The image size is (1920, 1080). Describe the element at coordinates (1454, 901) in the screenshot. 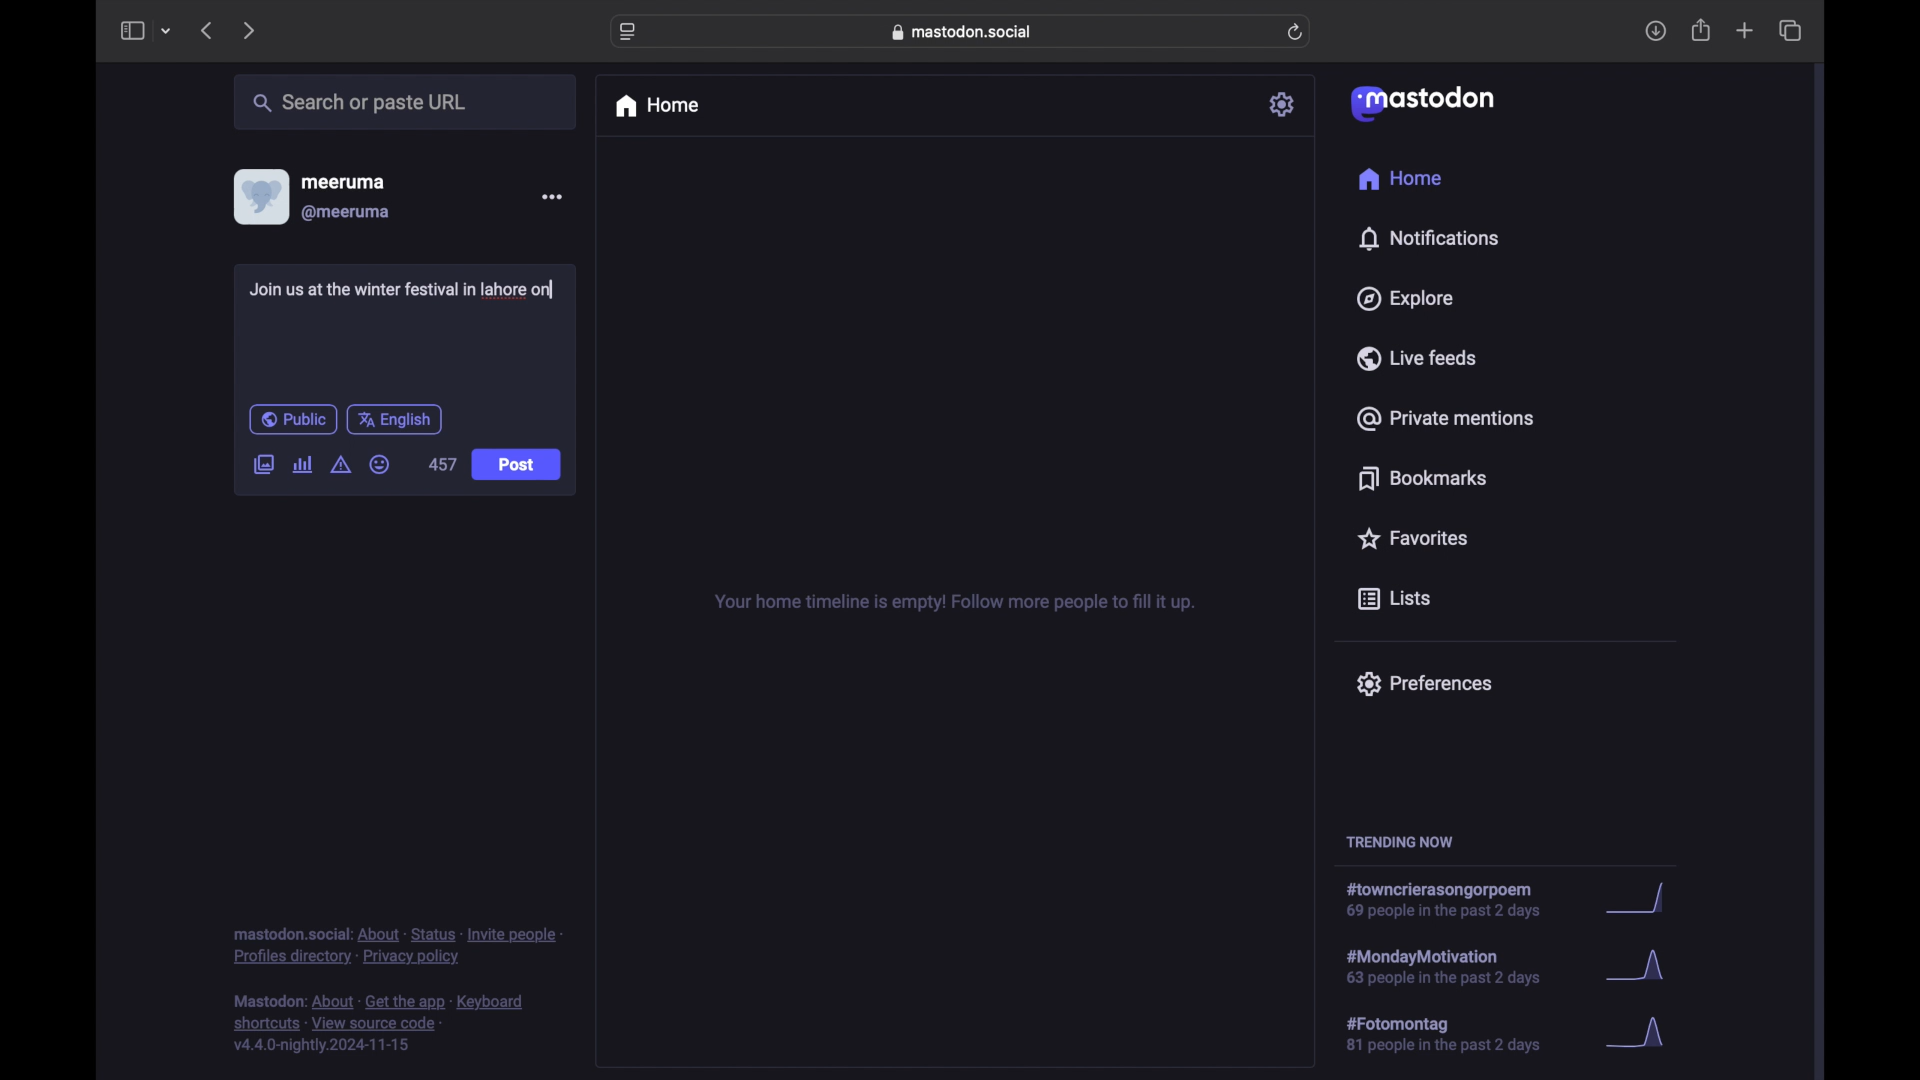

I see `hashtag trend` at that location.